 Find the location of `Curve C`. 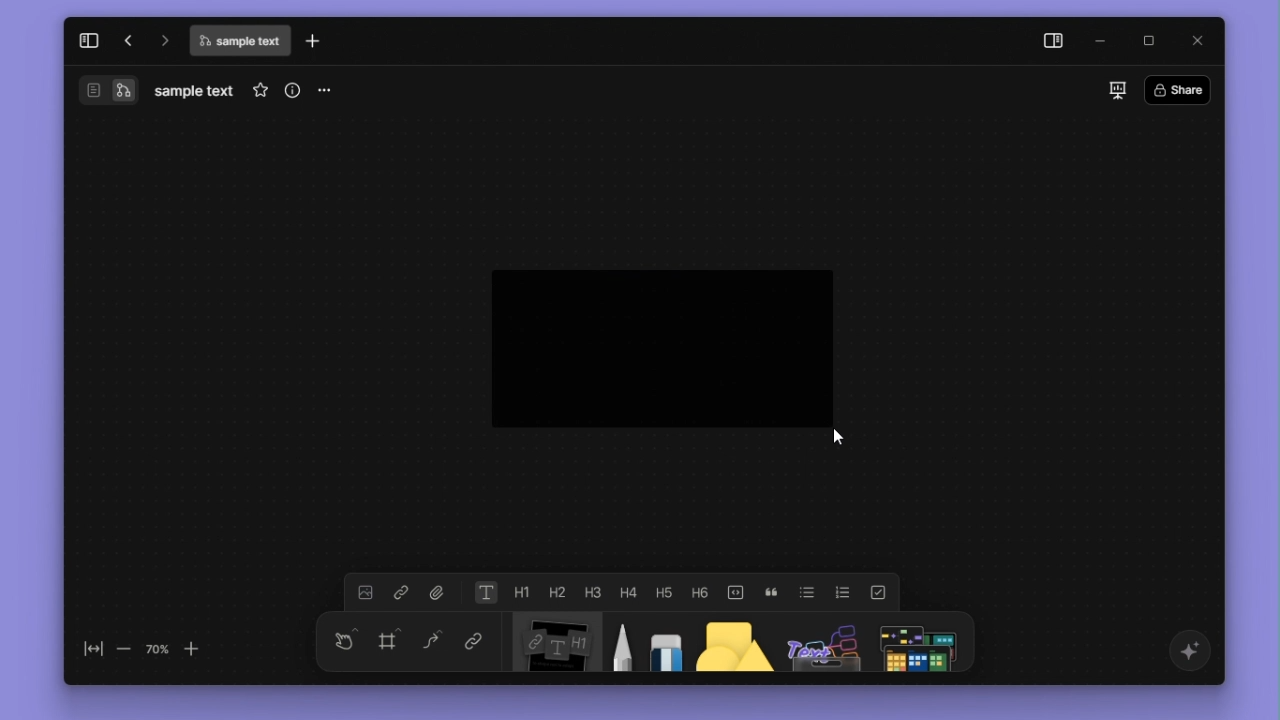

Curve C is located at coordinates (432, 644).